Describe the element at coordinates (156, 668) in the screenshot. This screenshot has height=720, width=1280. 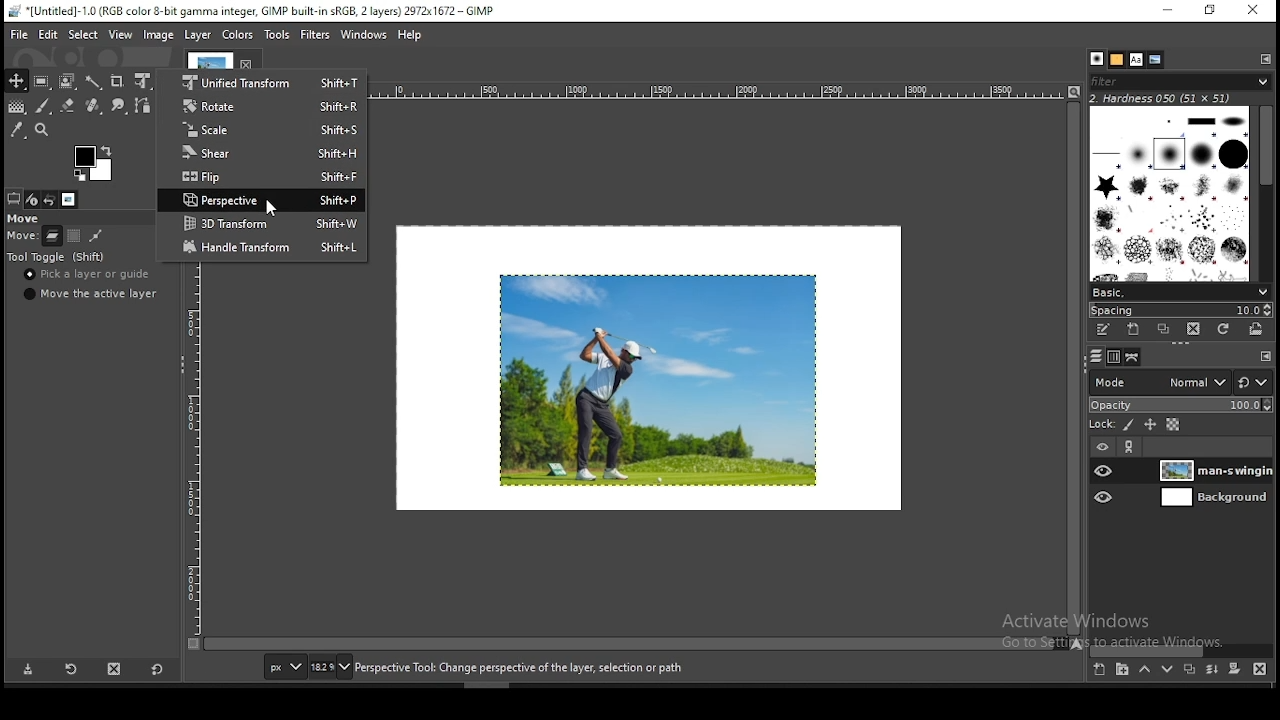
I see `restore to defaults` at that location.